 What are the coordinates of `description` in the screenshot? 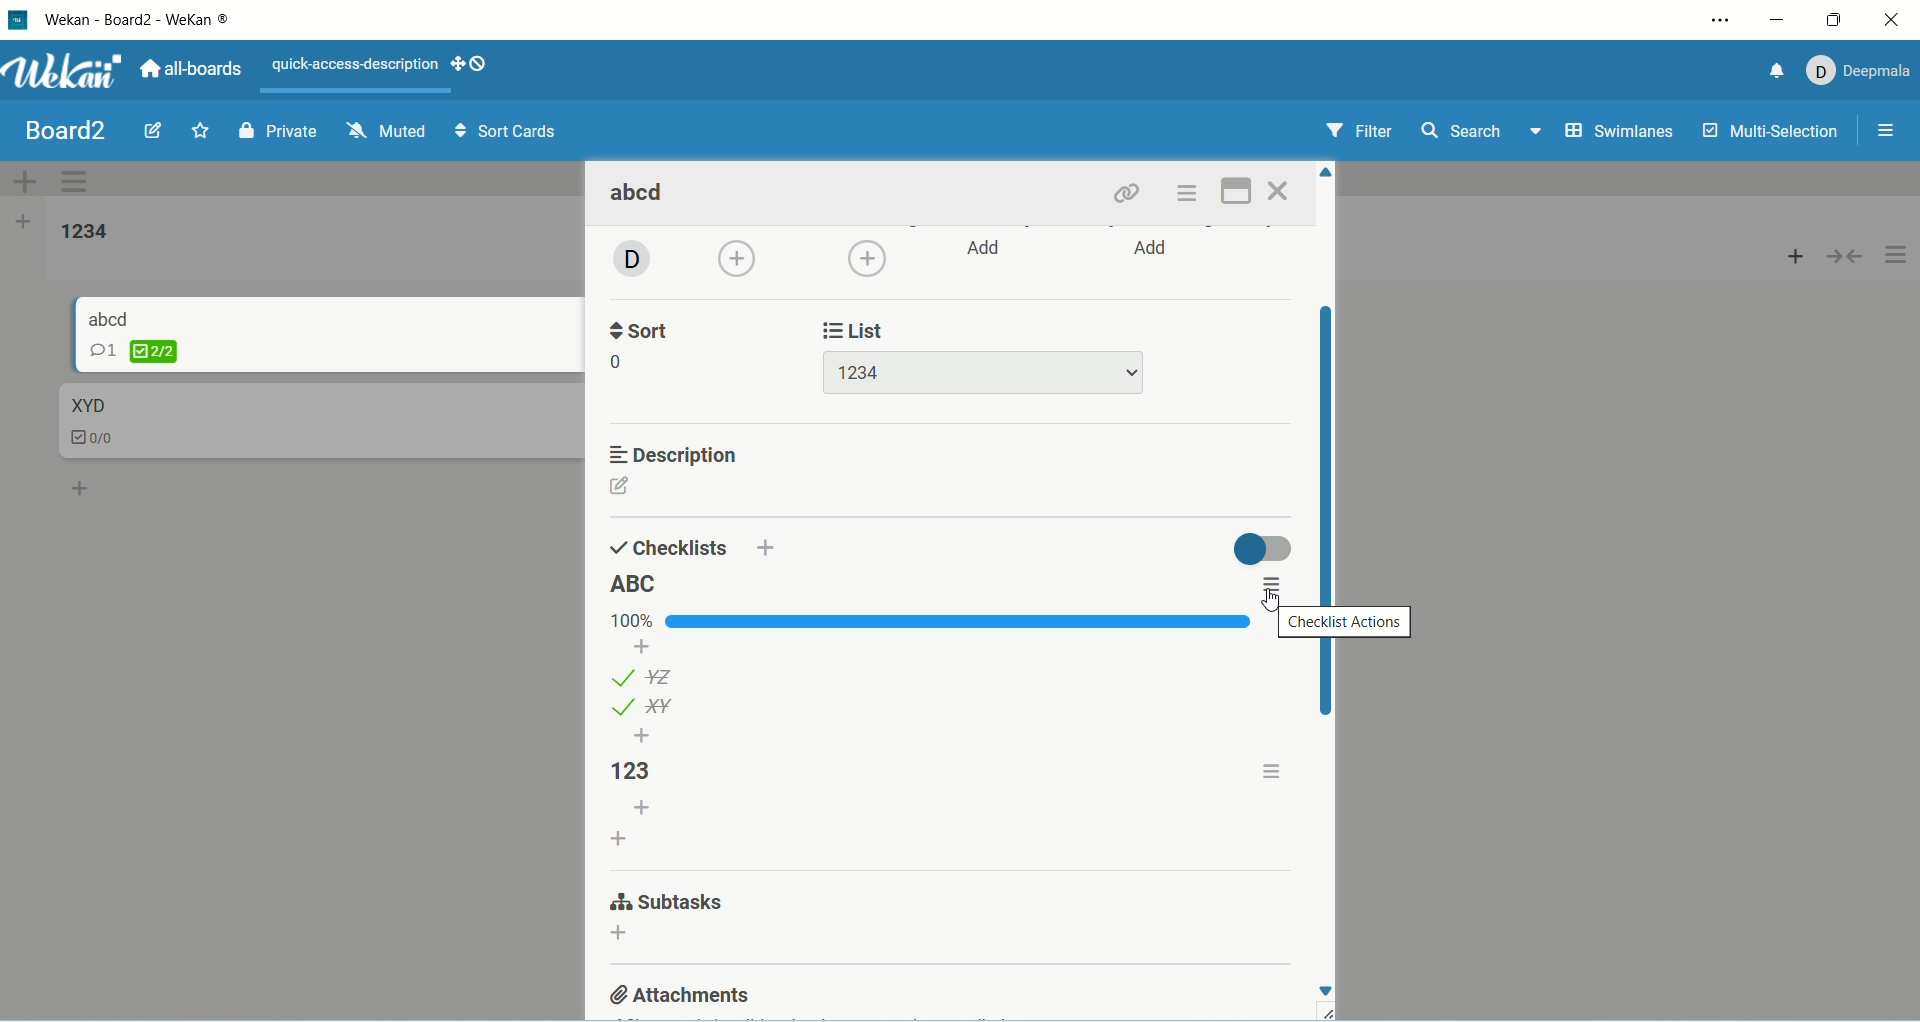 It's located at (677, 455).